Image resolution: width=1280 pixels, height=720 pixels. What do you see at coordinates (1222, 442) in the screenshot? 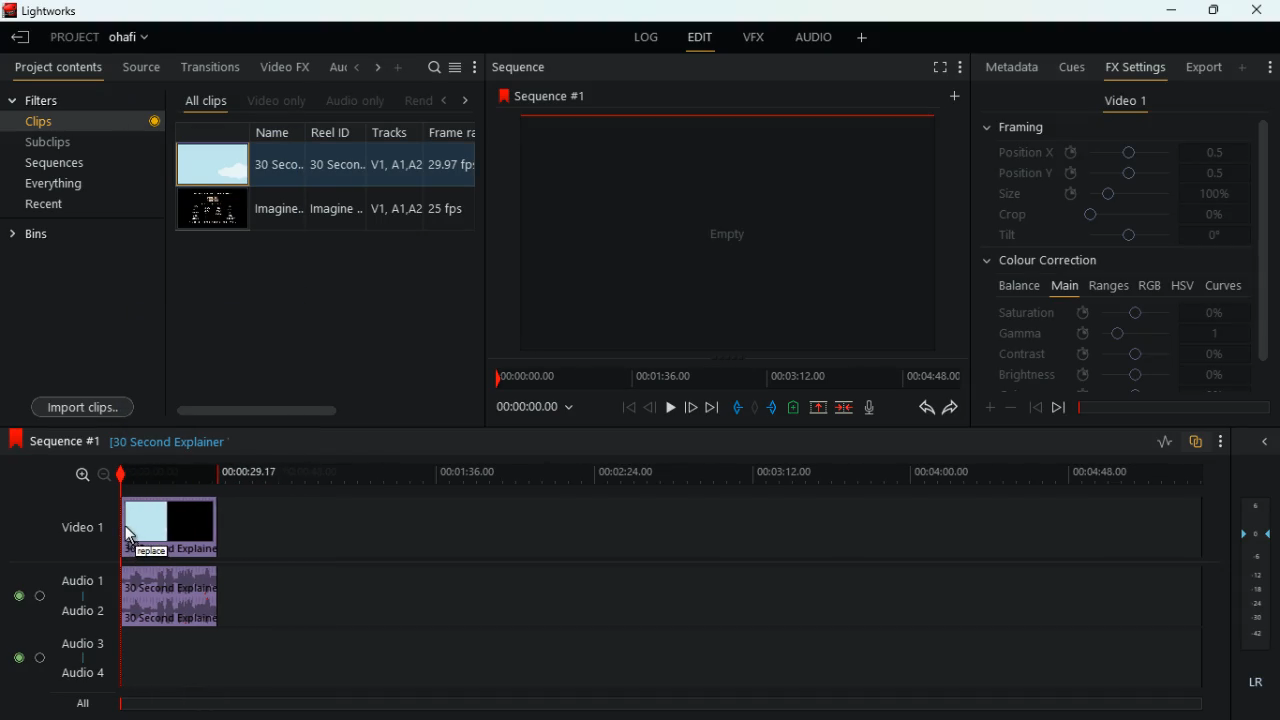
I see `more` at bounding box center [1222, 442].